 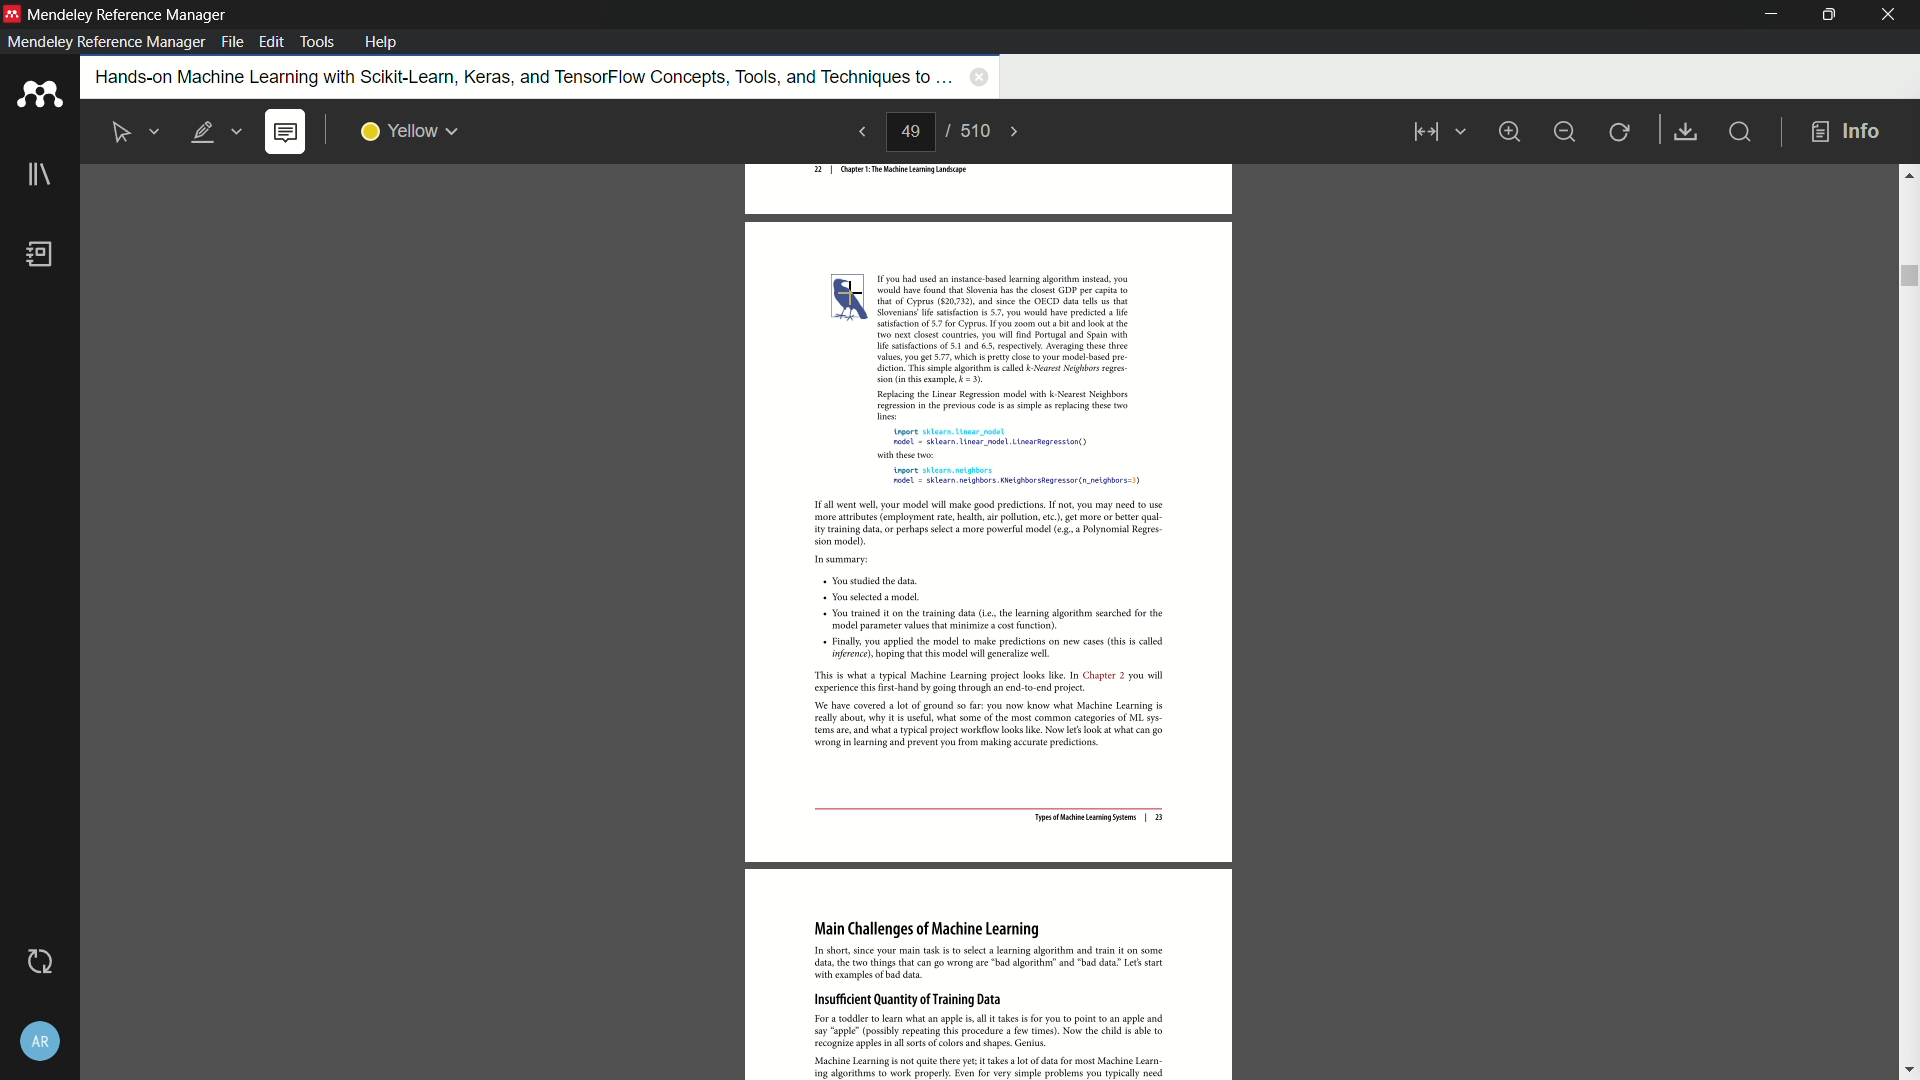 I want to click on current page, so click(x=912, y=133).